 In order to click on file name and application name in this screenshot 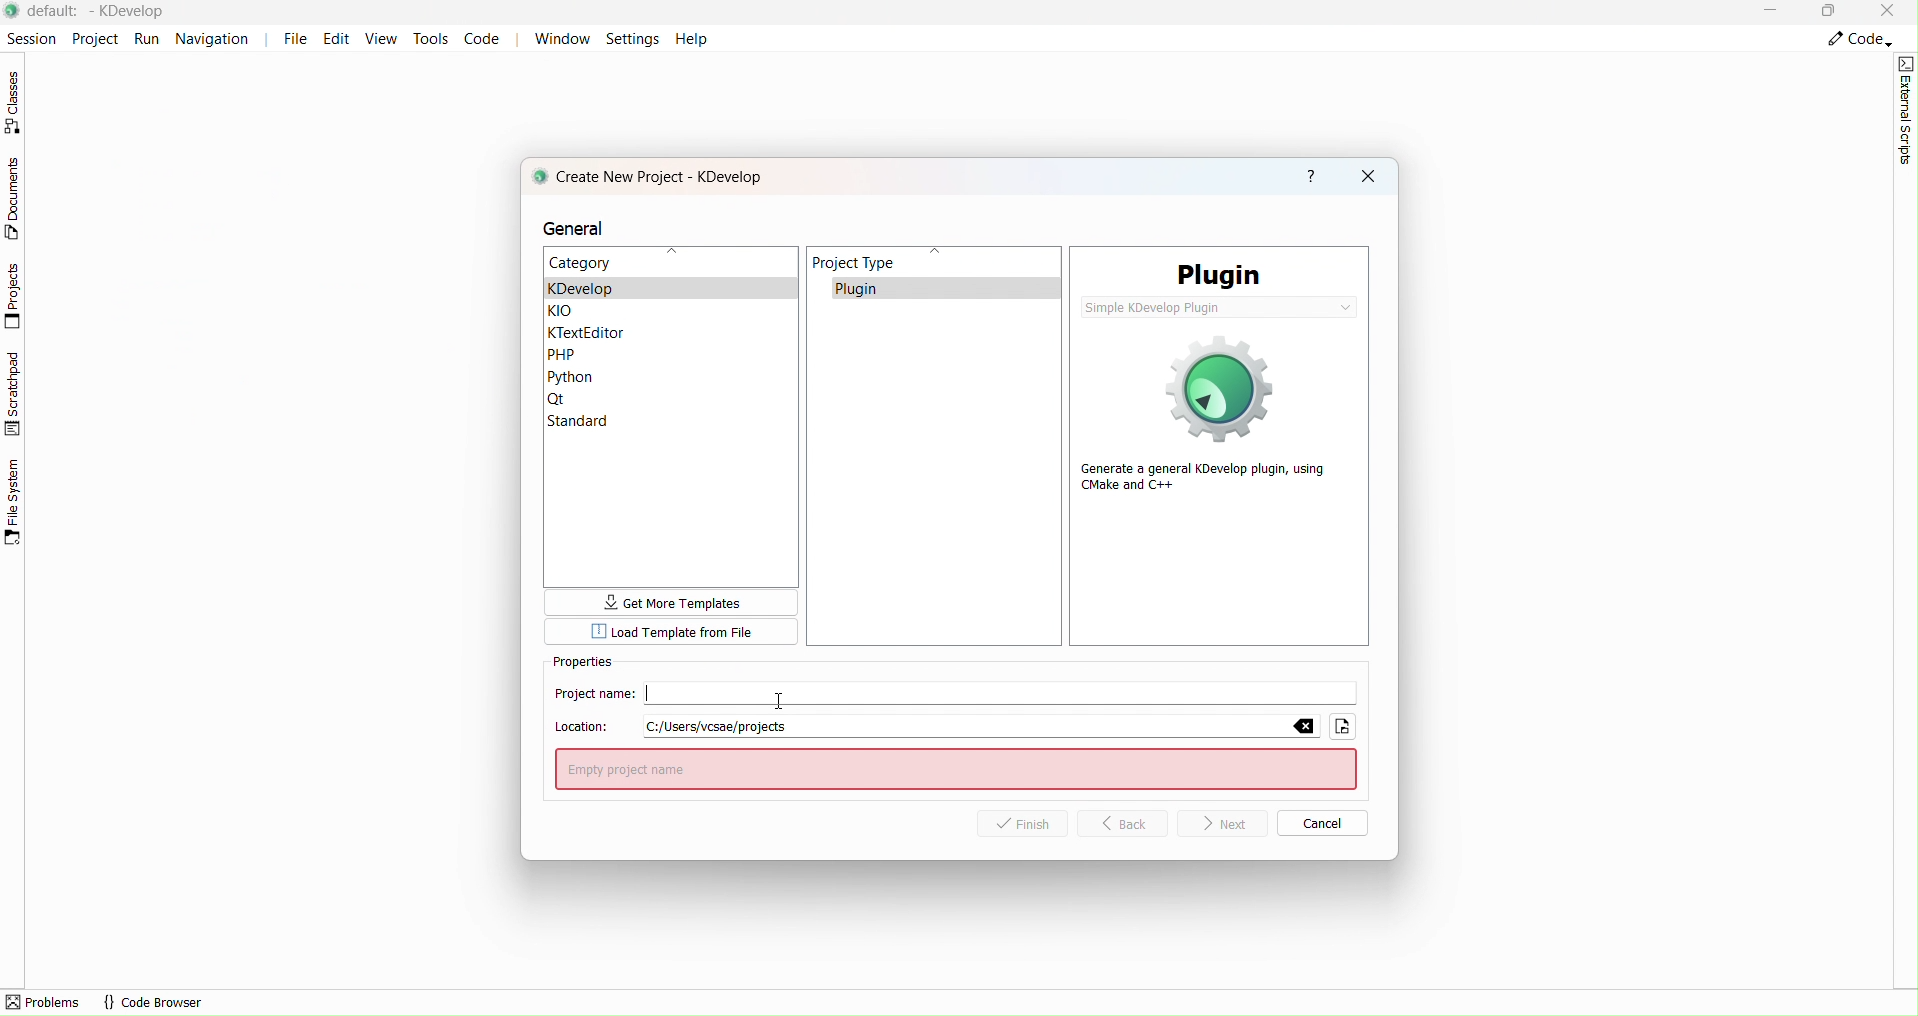, I will do `click(102, 11)`.